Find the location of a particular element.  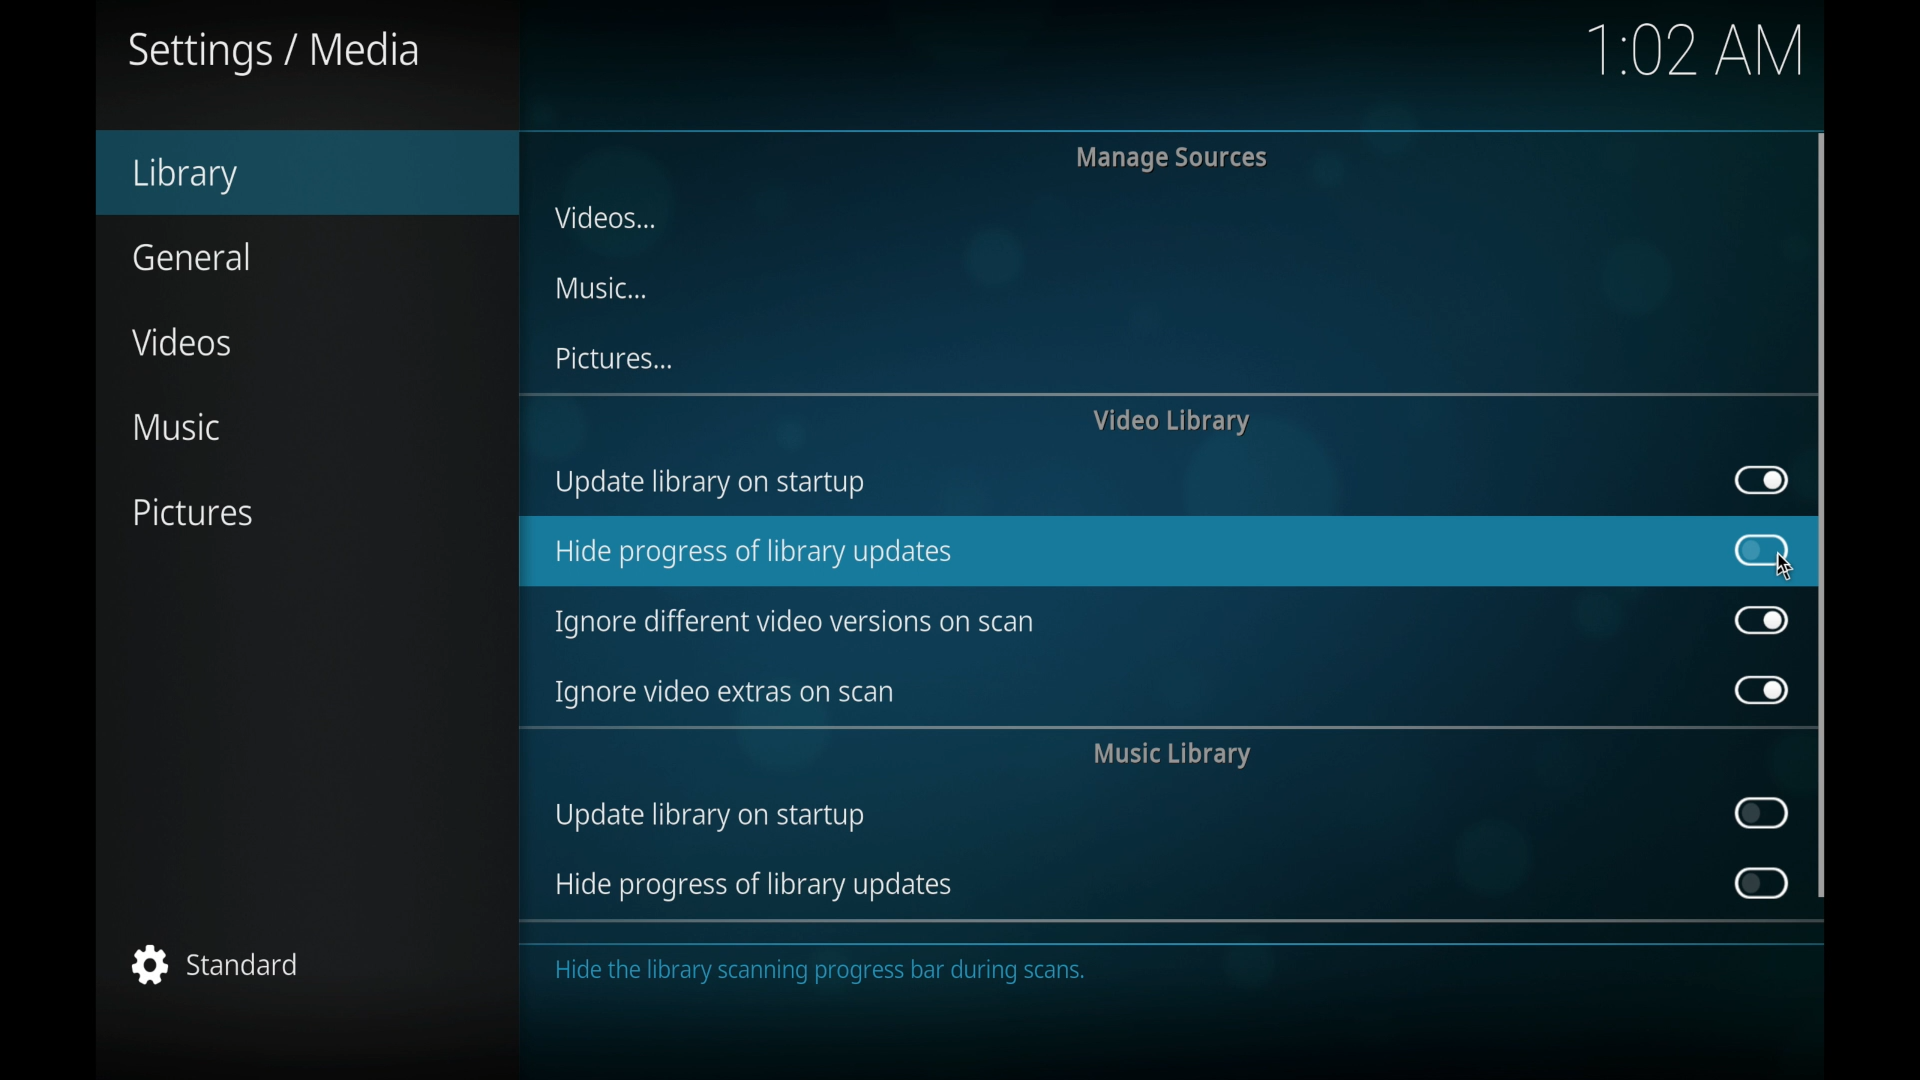

videos is located at coordinates (606, 217).